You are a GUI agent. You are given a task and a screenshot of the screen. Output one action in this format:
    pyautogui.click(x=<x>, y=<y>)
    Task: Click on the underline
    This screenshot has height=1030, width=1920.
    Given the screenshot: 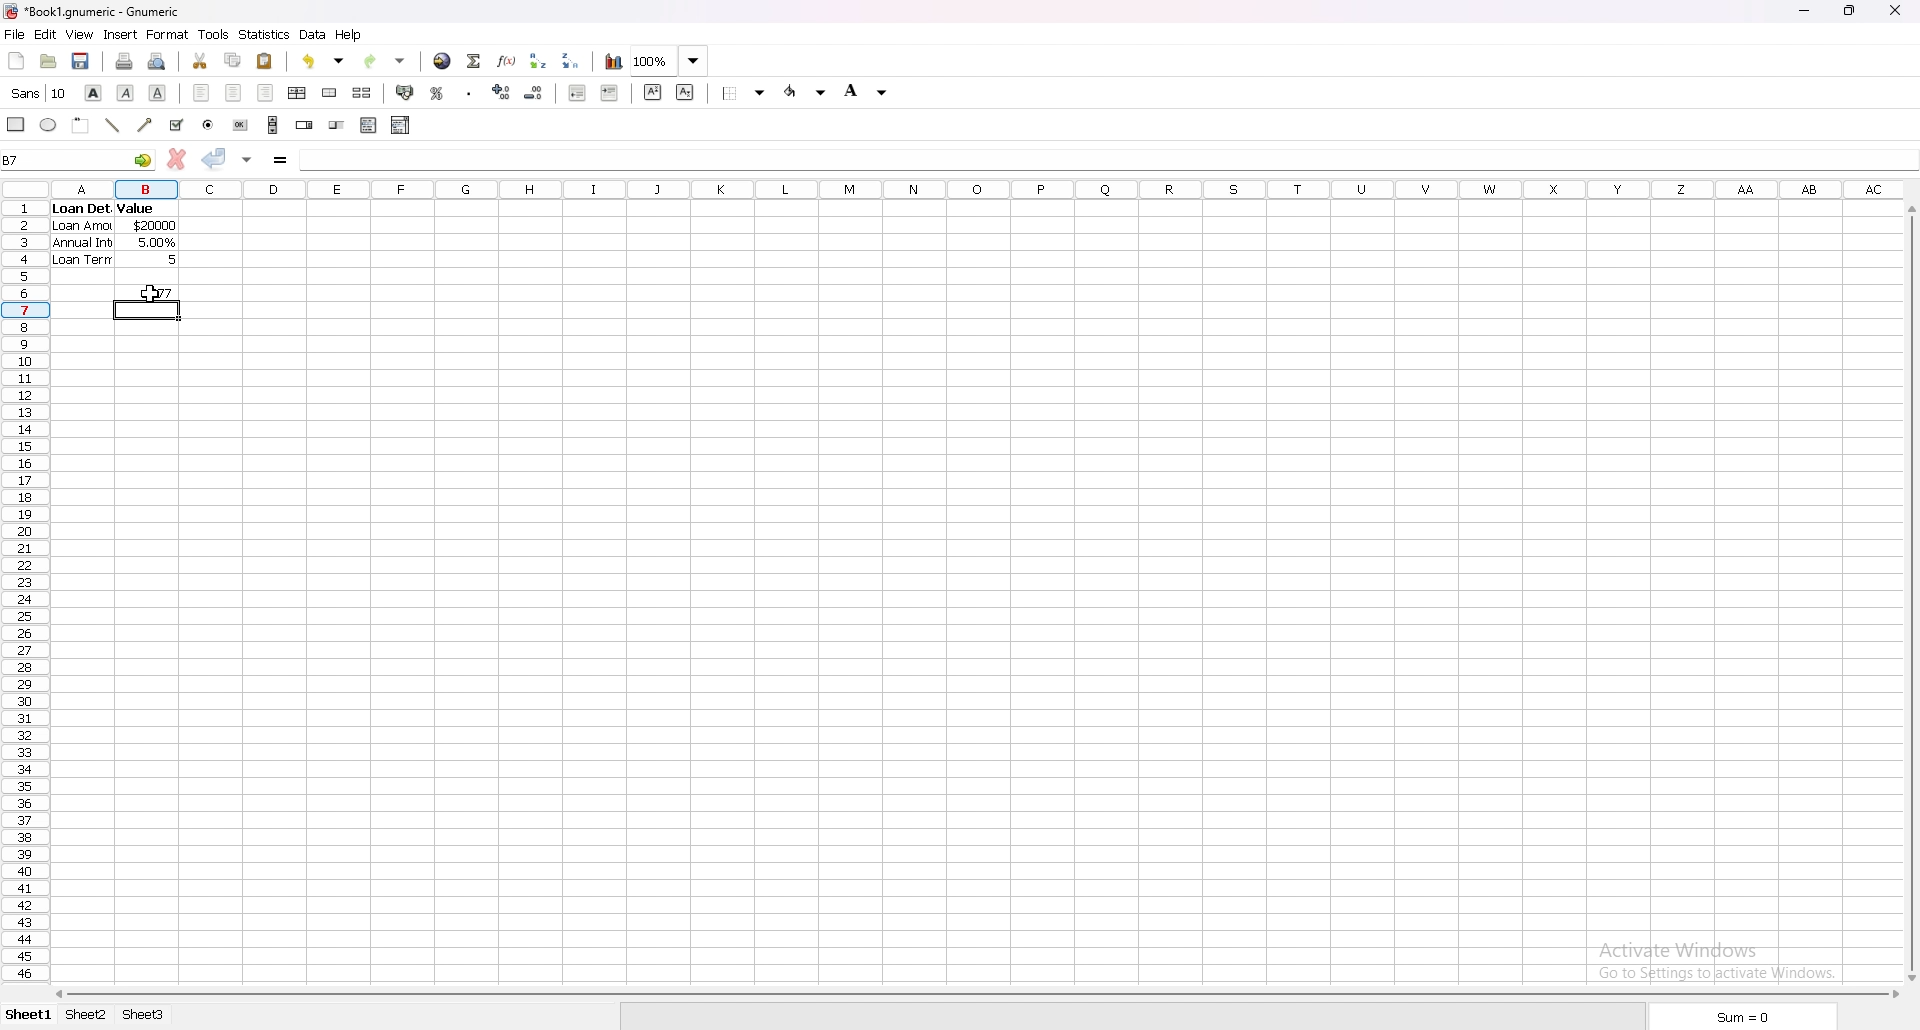 What is the action you would take?
    pyautogui.click(x=158, y=92)
    